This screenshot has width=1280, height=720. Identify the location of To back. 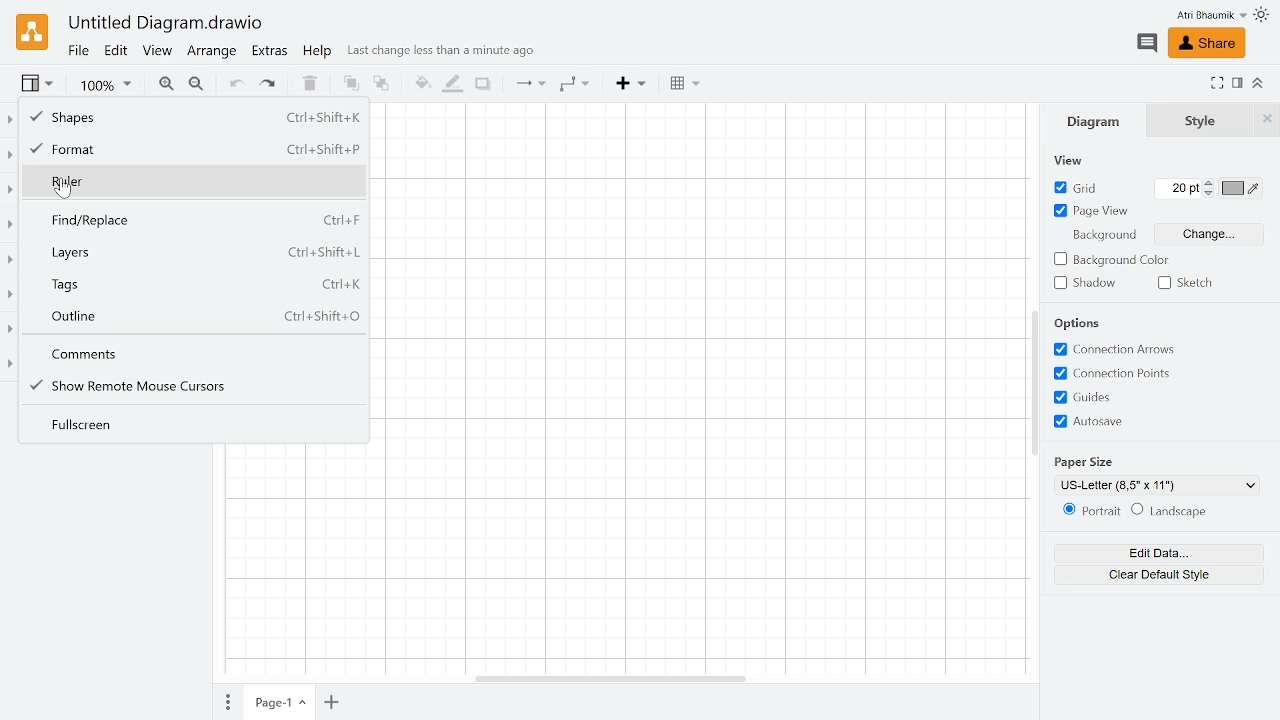
(383, 85).